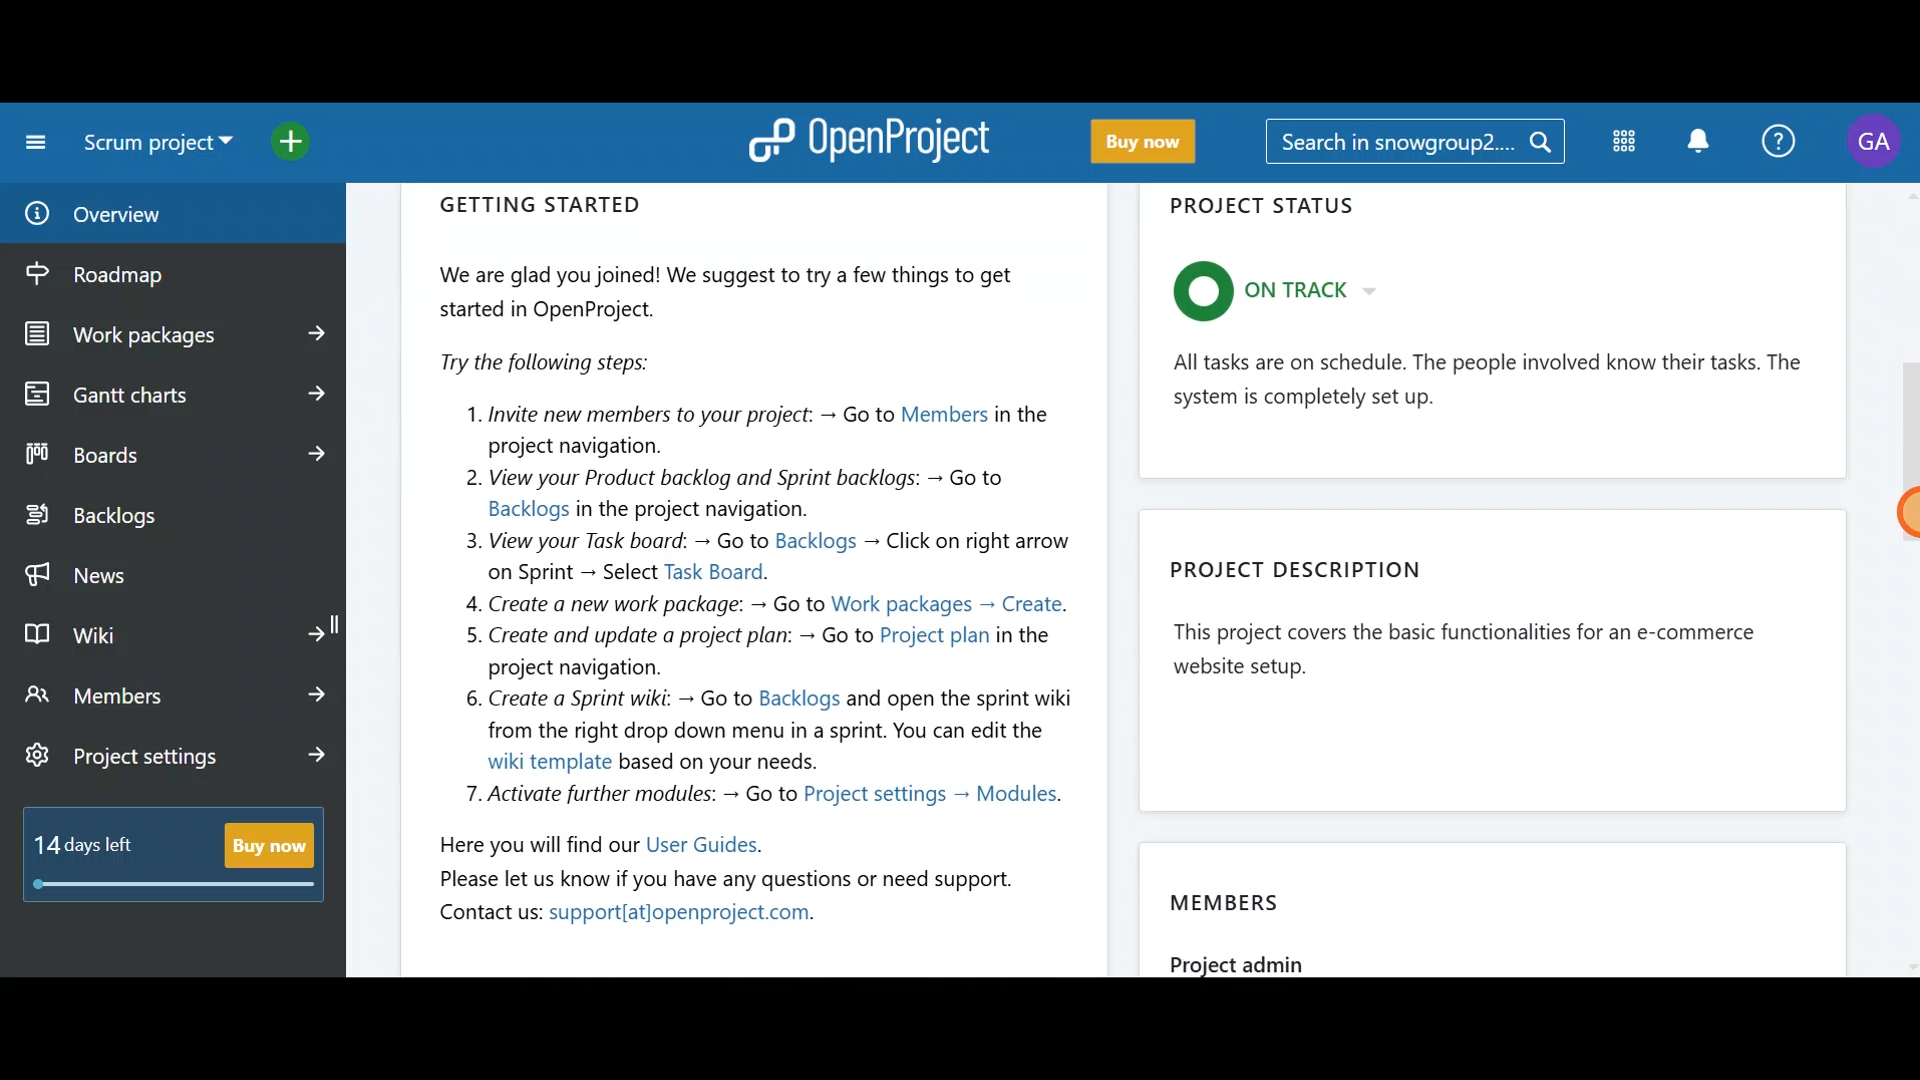 This screenshot has width=1920, height=1080. What do you see at coordinates (182, 866) in the screenshot?
I see `Buy now` at bounding box center [182, 866].